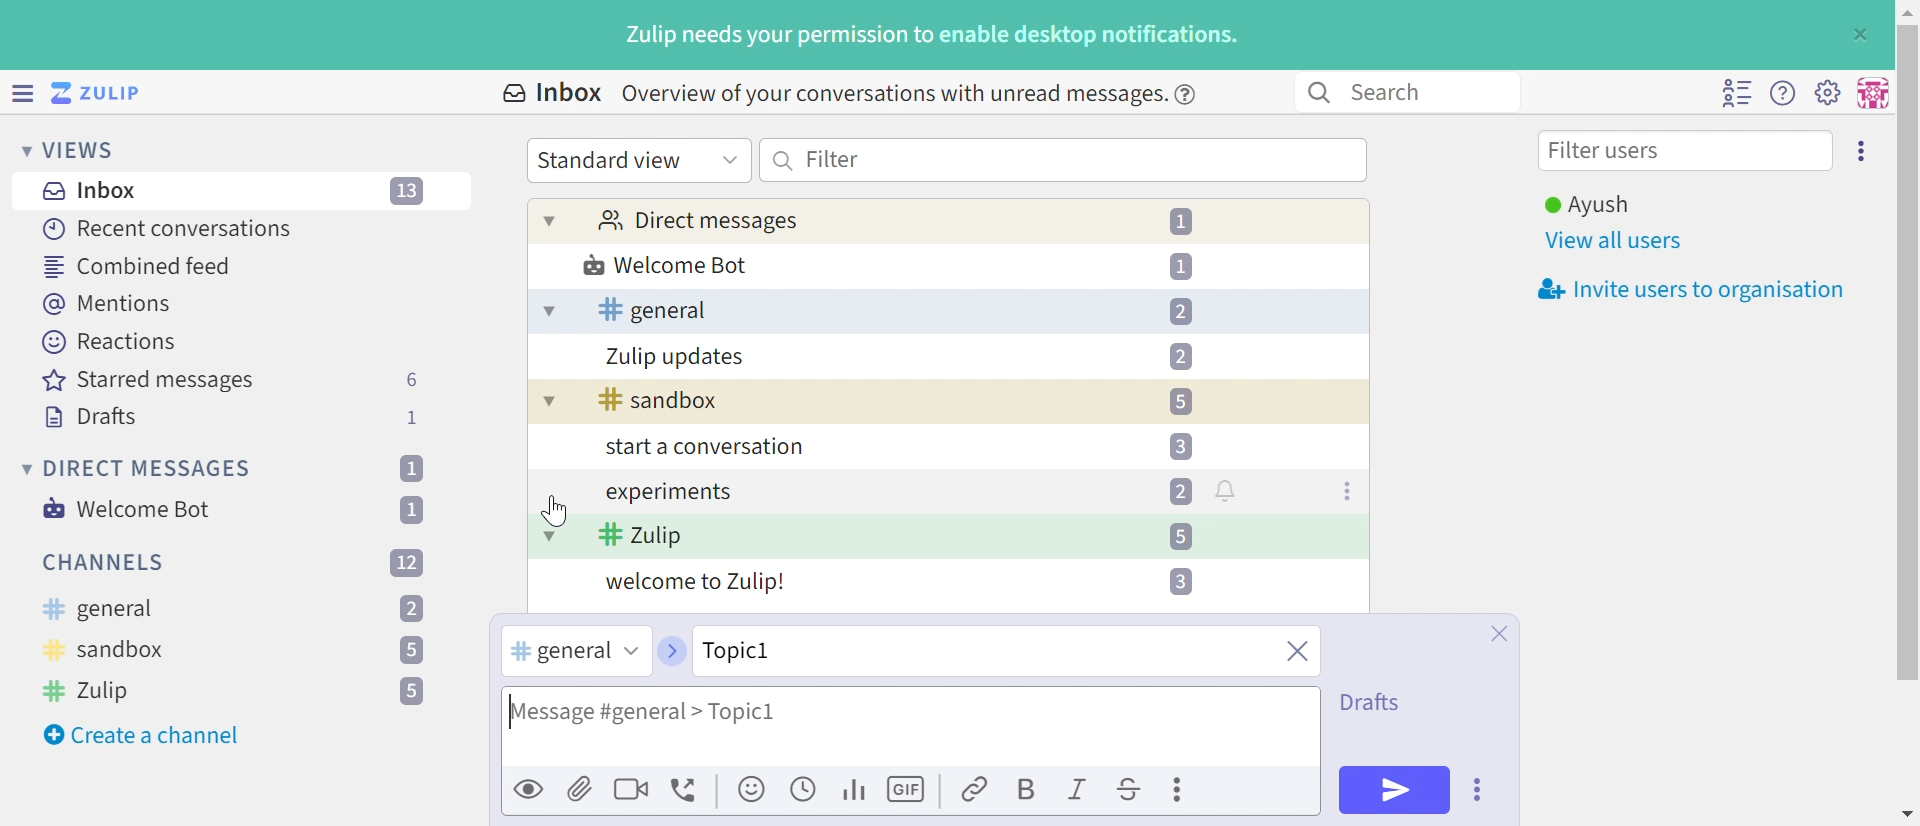 This screenshot has height=826, width=1920. What do you see at coordinates (557, 512) in the screenshot?
I see `Cursor` at bounding box center [557, 512].